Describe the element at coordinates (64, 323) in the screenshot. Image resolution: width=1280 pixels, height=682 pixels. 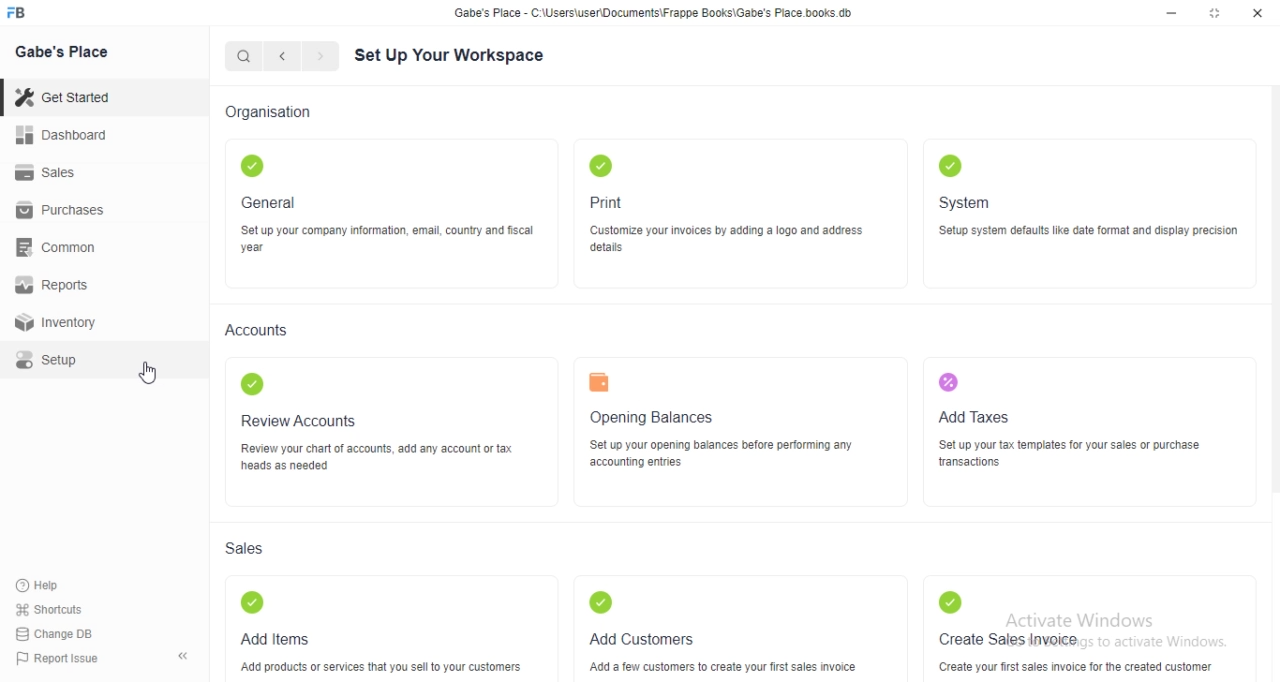
I see `Inventory` at that location.